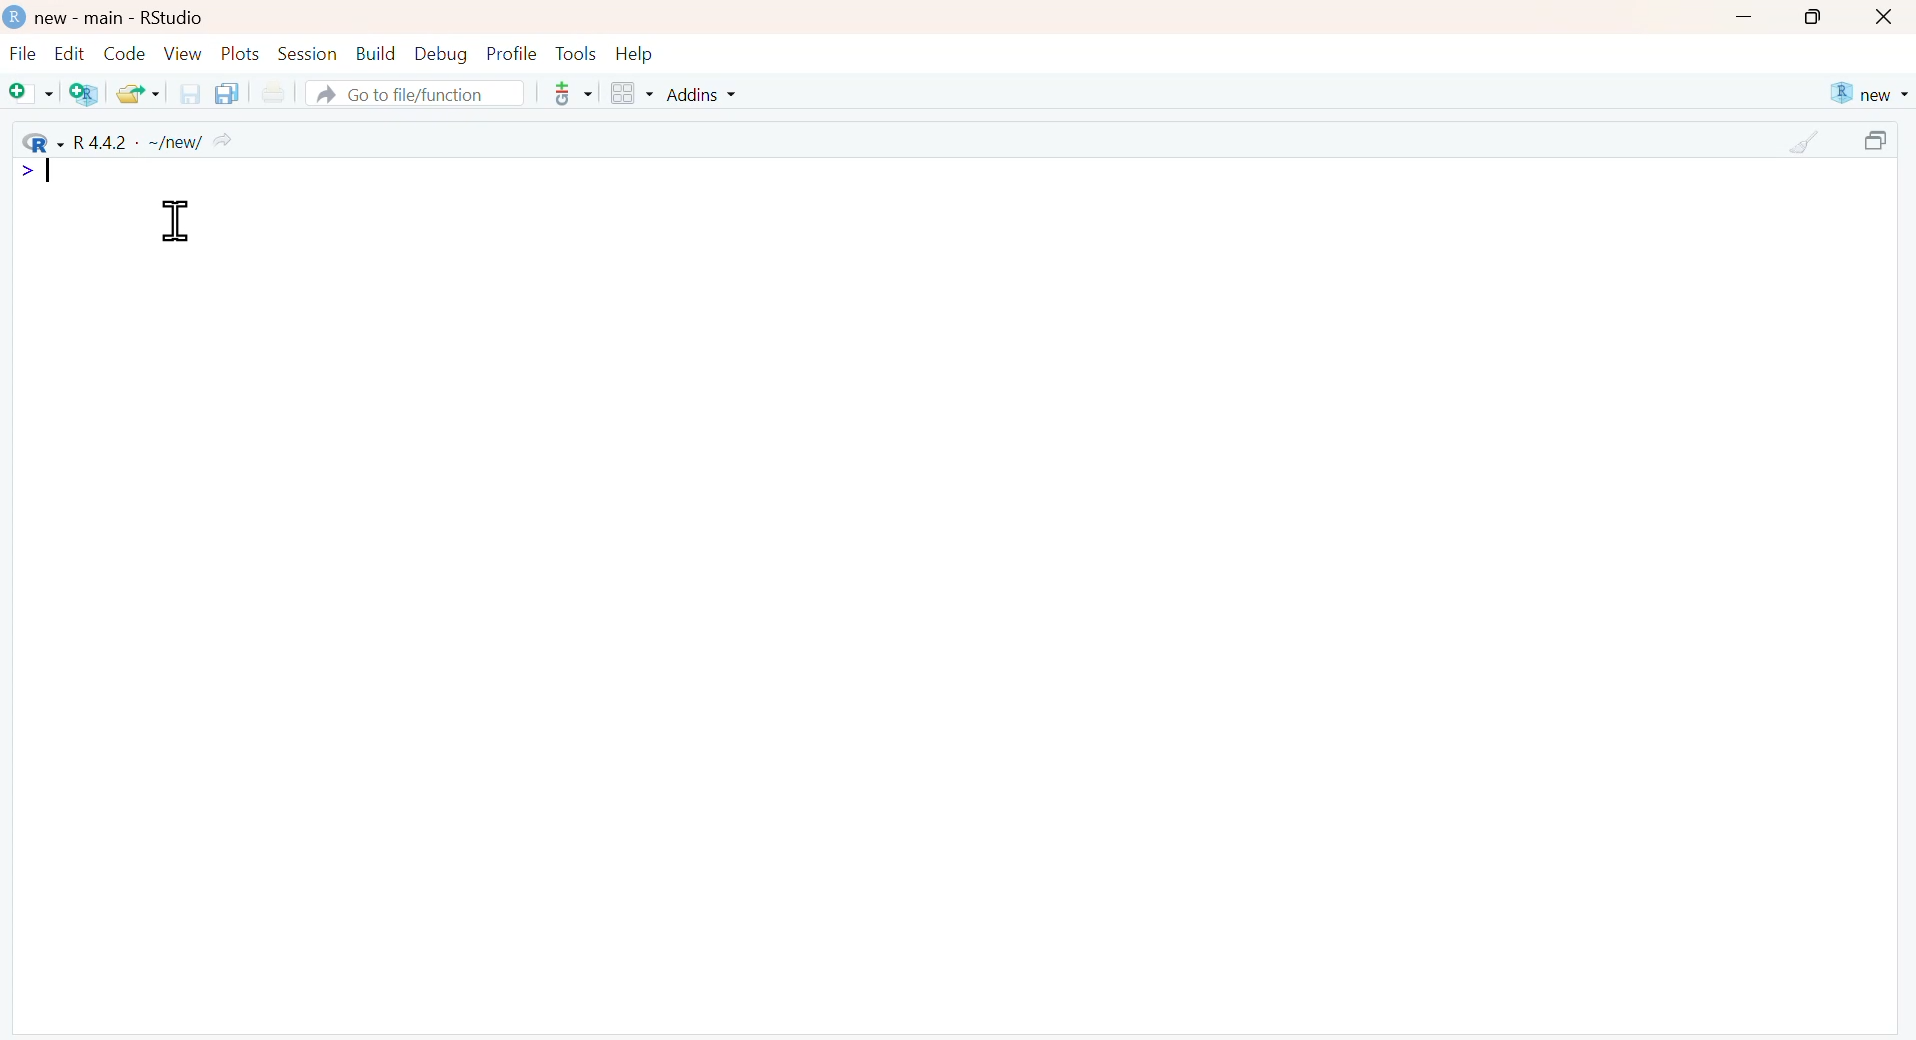  What do you see at coordinates (566, 93) in the screenshot?
I see `more options` at bounding box center [566, 93].